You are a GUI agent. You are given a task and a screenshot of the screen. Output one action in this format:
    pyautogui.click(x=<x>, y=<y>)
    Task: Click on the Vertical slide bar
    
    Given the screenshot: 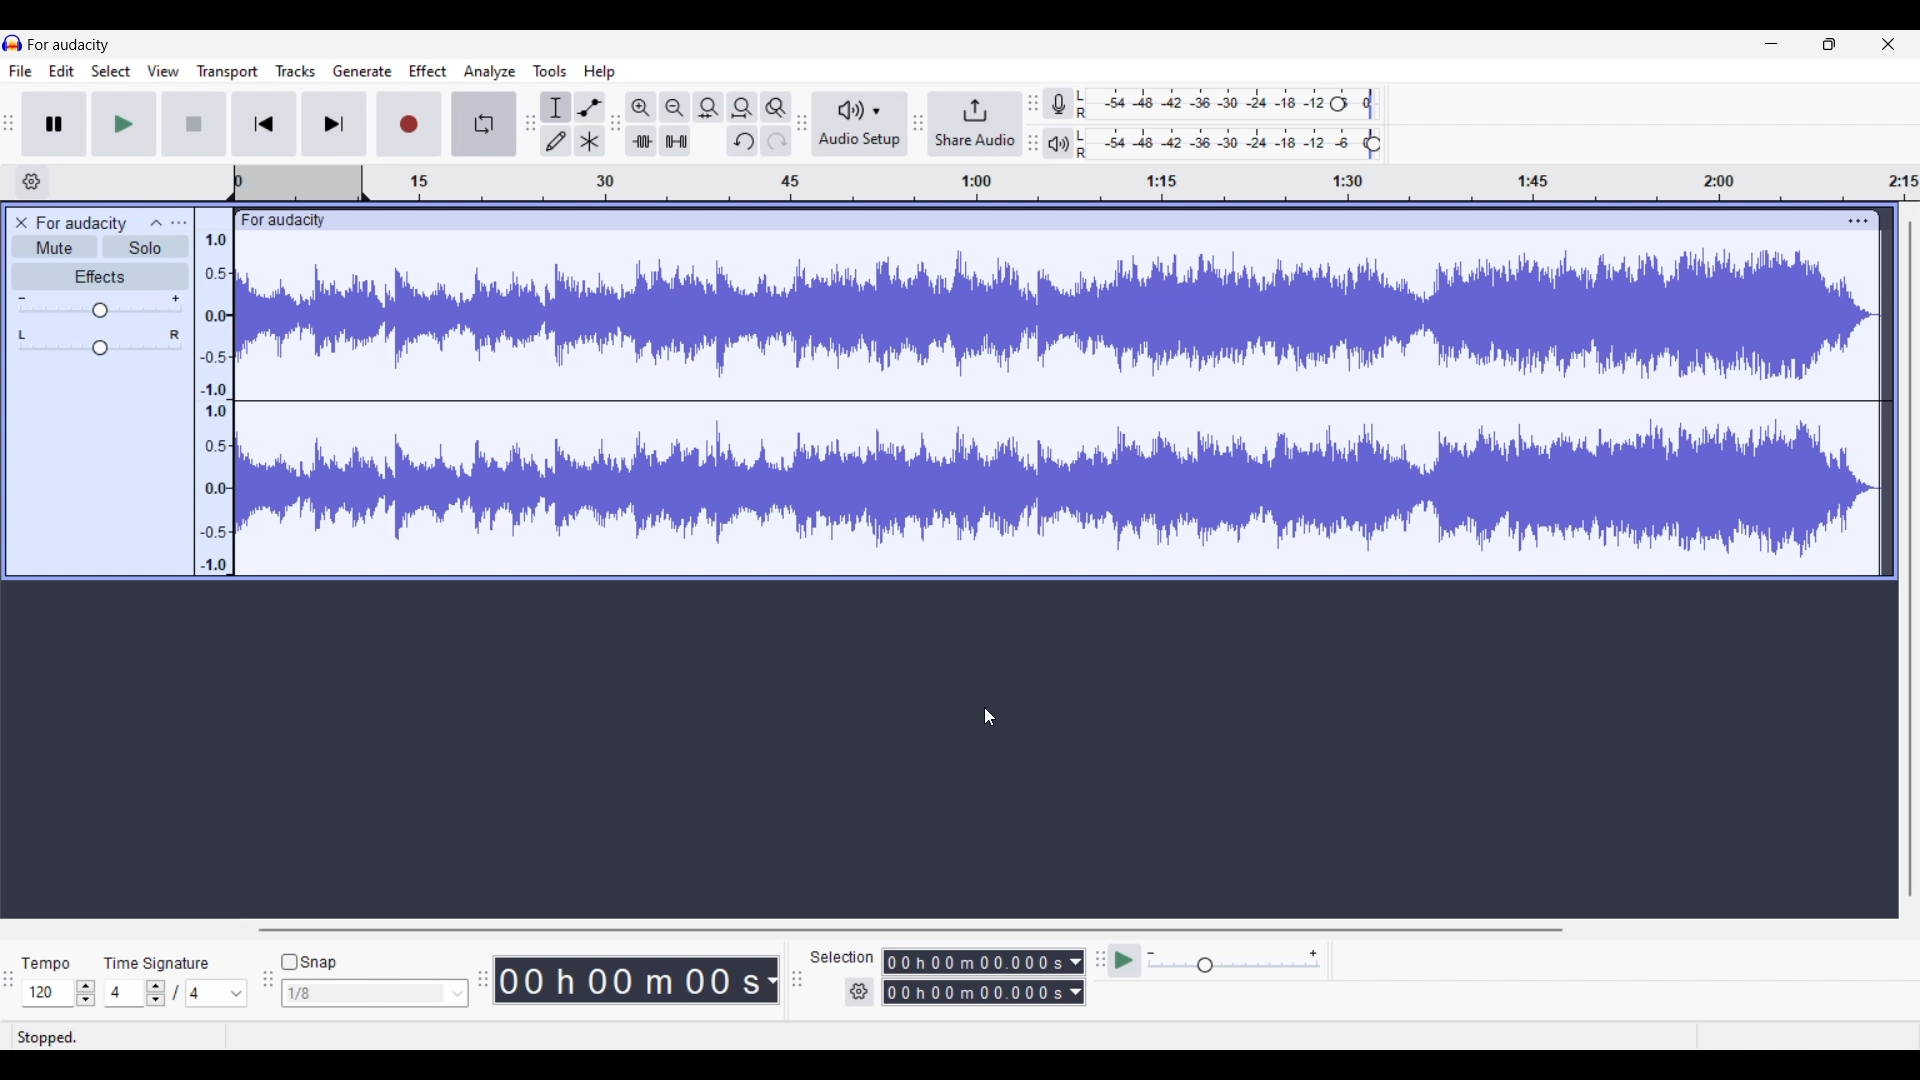 What is the action you would take?
    pyautogui.click(x=1911, y=560)
    